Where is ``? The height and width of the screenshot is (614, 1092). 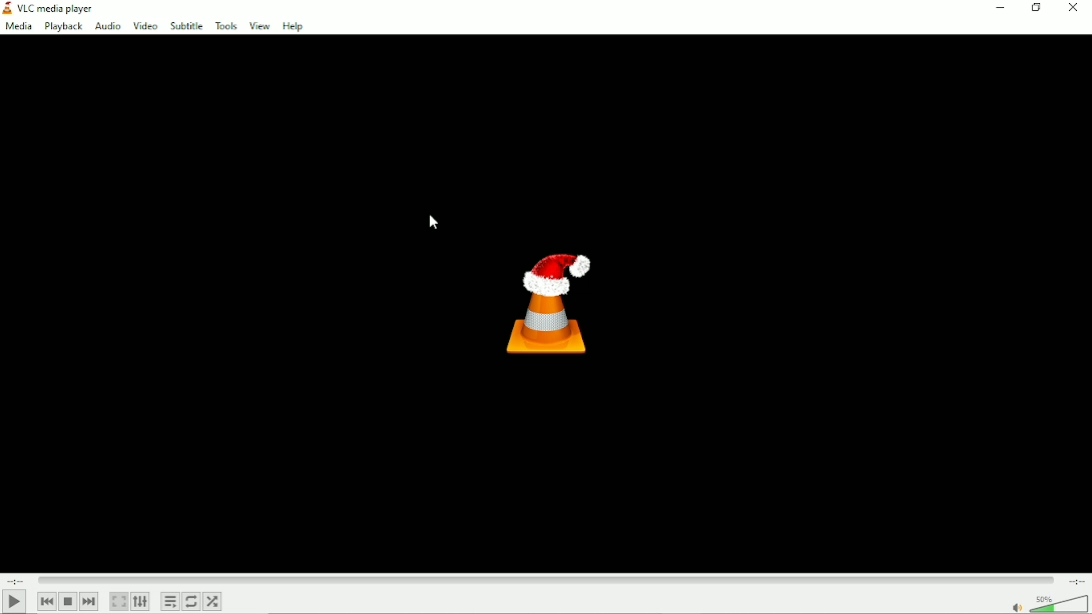  is located at coordinates (1073, 9).